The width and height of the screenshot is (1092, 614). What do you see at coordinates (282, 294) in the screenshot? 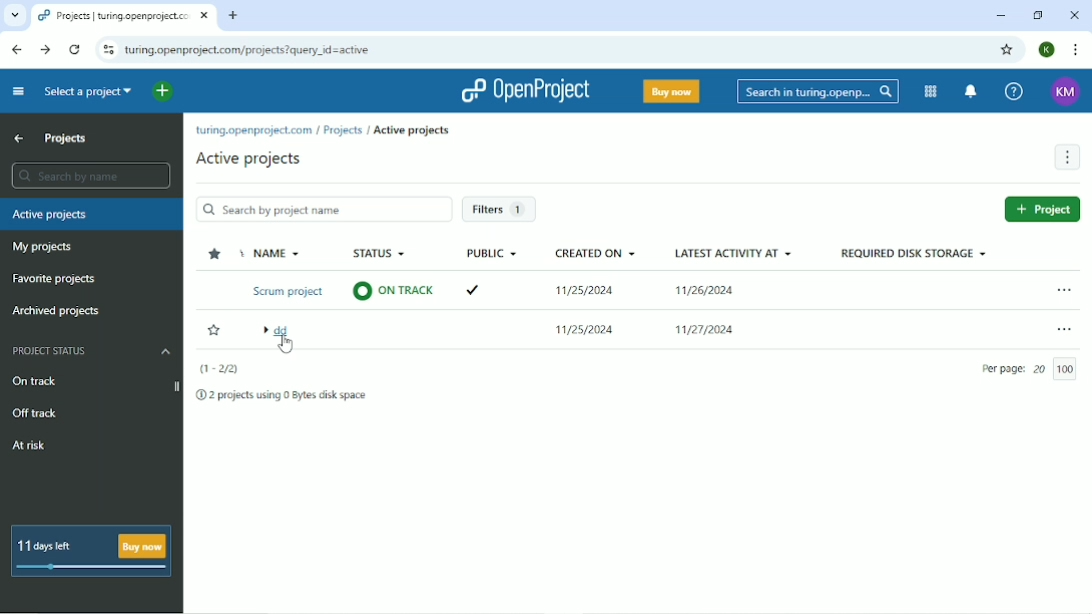
I see `Scrum project` at bounding box center [282, 294].